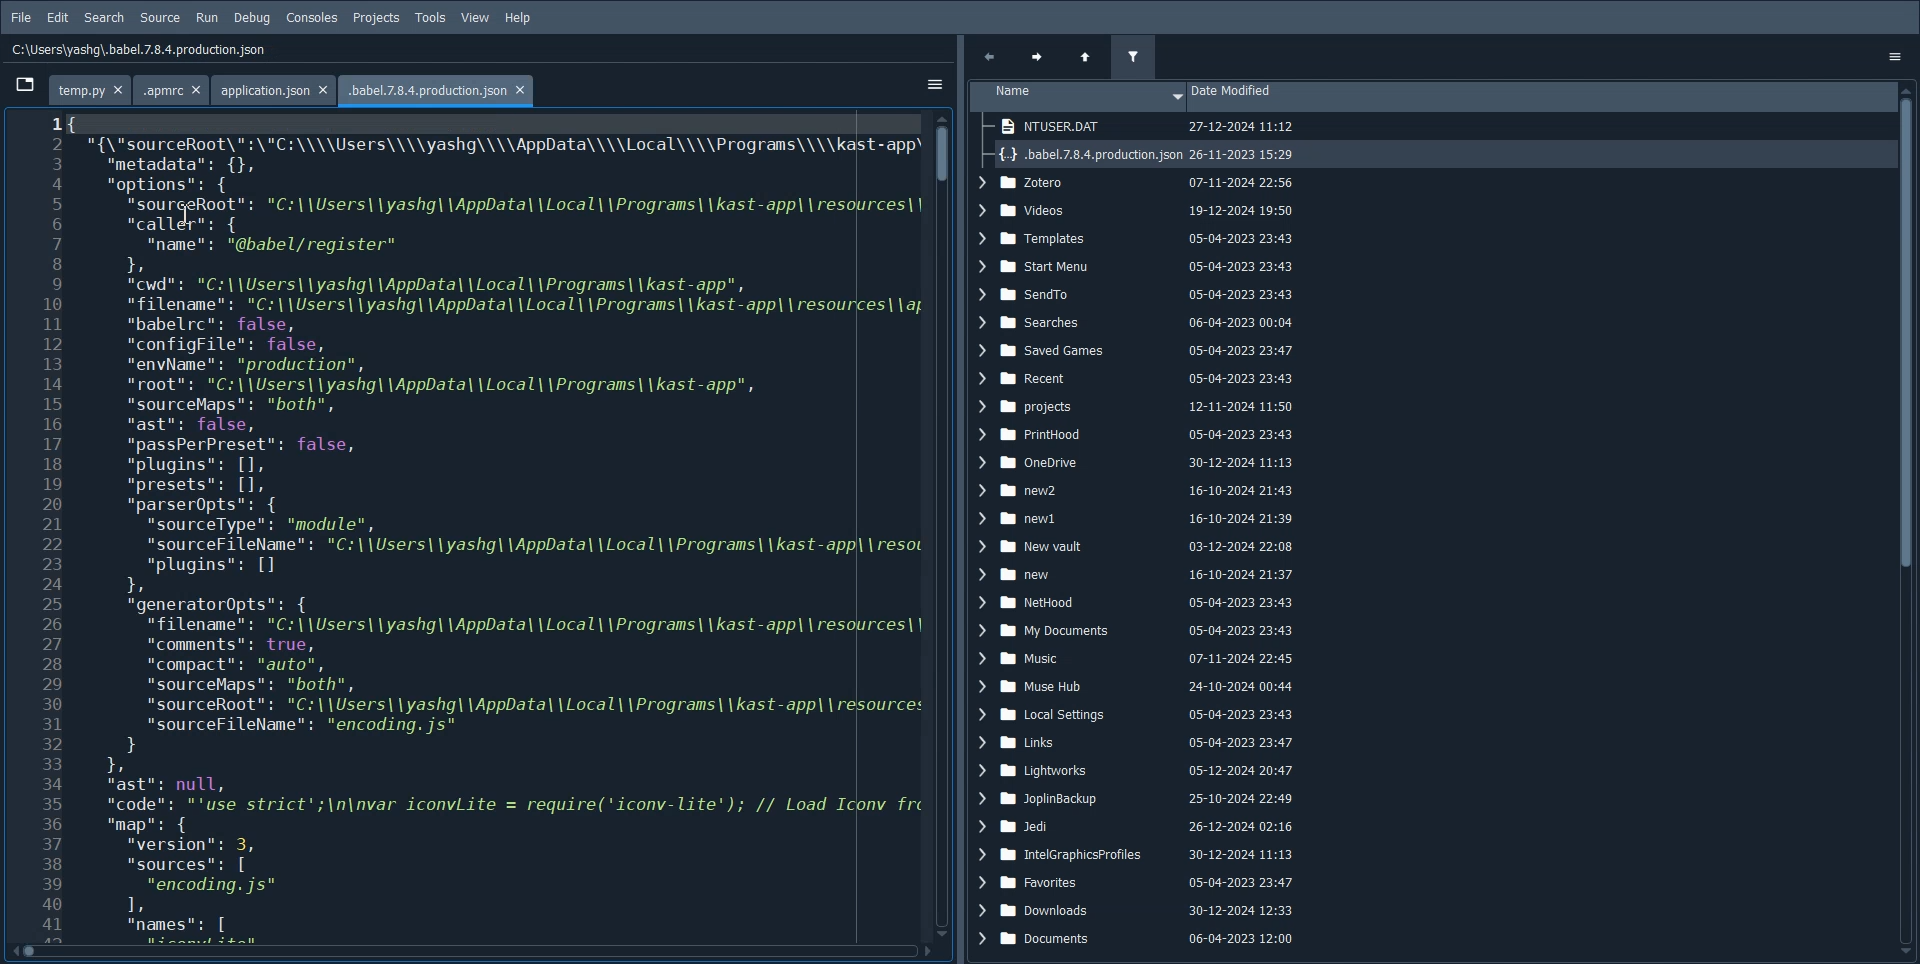 This screenshot has height=964, width=1920. What do you see at coordinates (1146, 141) in the screenshot?
I see `Sub file tree` at bounding box center [1146, 141].